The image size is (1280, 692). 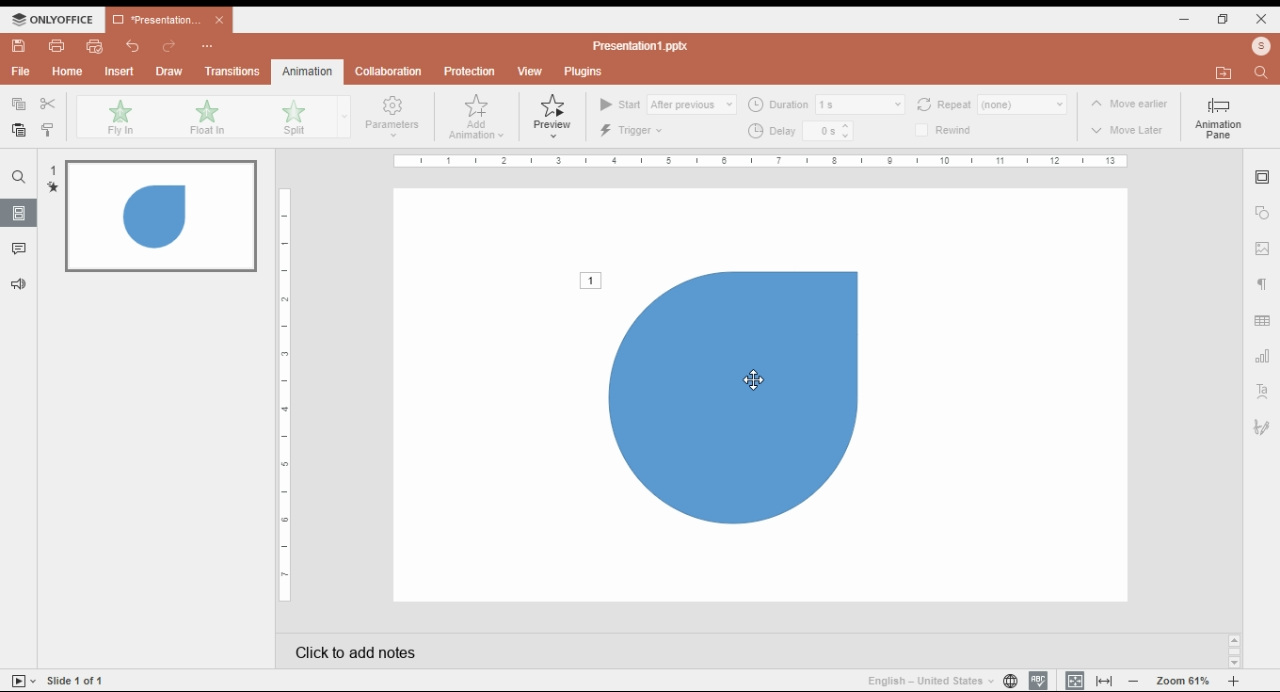 What do you see at coordinates (305, 71) in the screenshot?
I see `animation` at bounding box center [305, 71].